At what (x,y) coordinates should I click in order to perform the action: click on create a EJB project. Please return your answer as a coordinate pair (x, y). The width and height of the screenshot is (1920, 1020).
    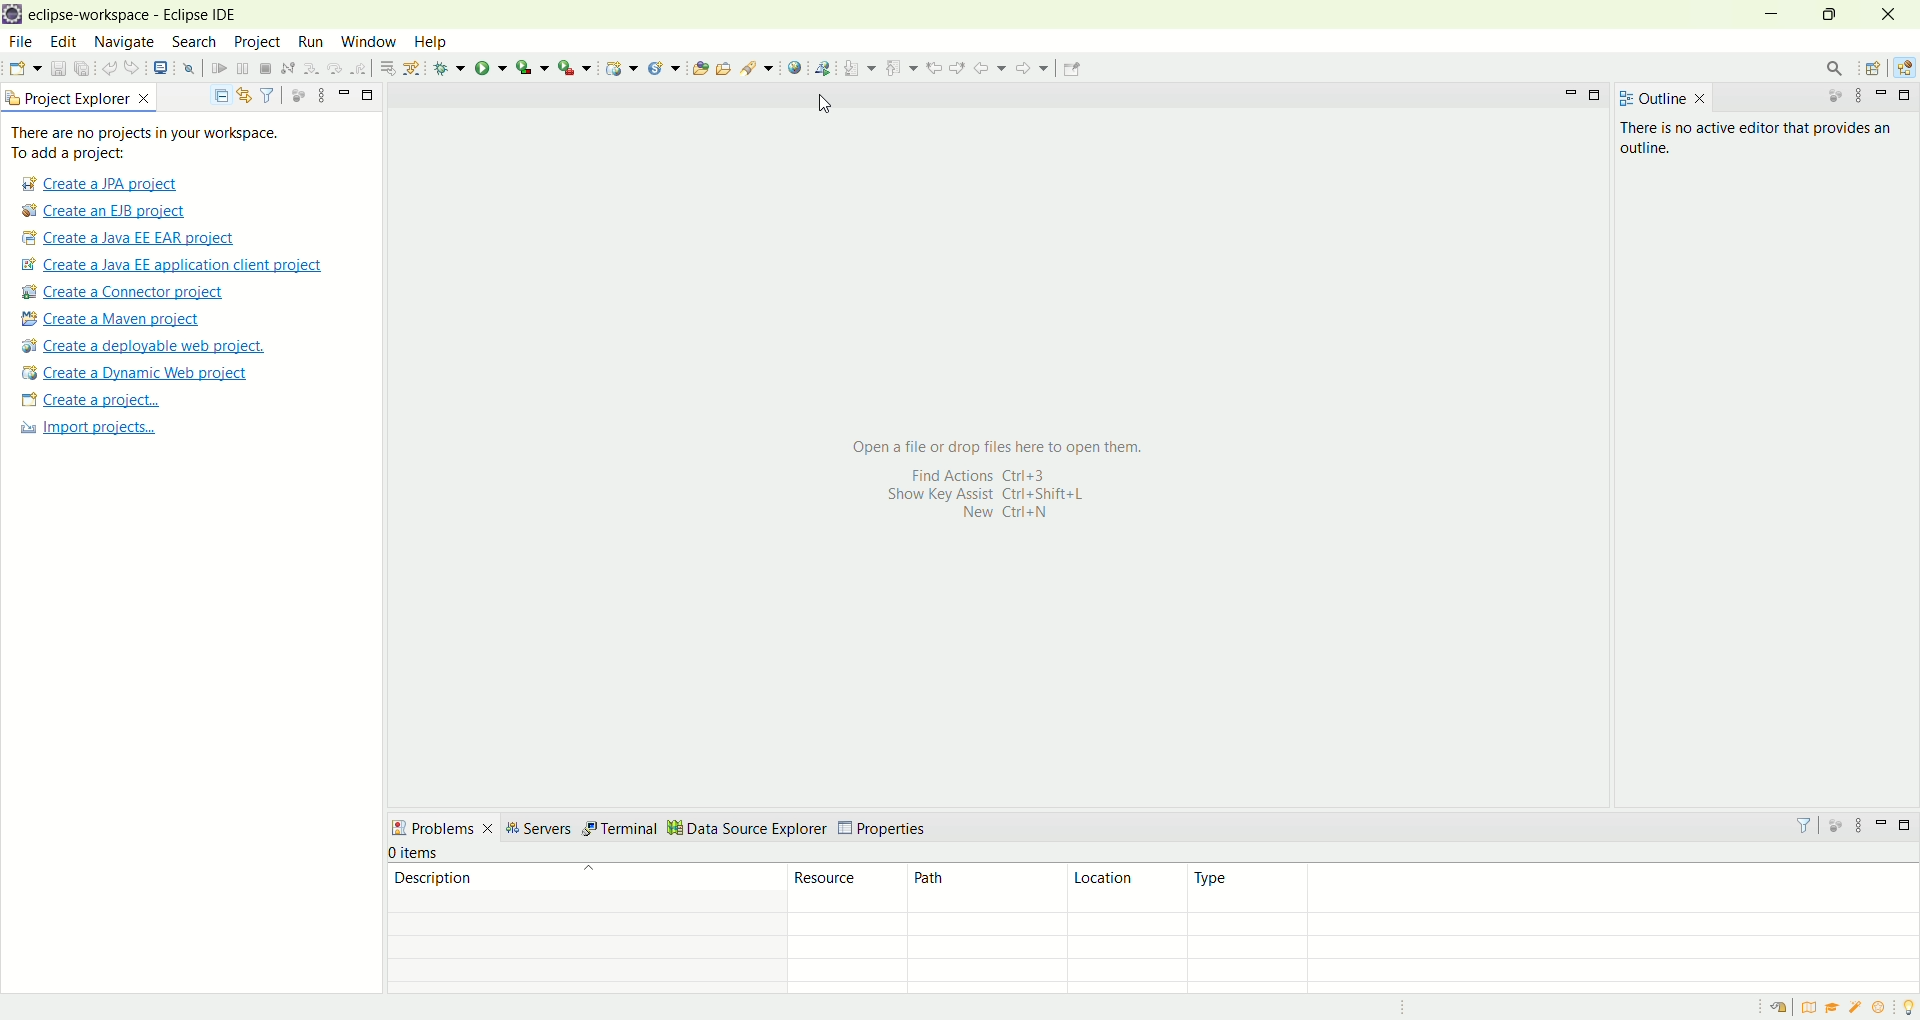
    Looking at the image, I should click on (105, 212).